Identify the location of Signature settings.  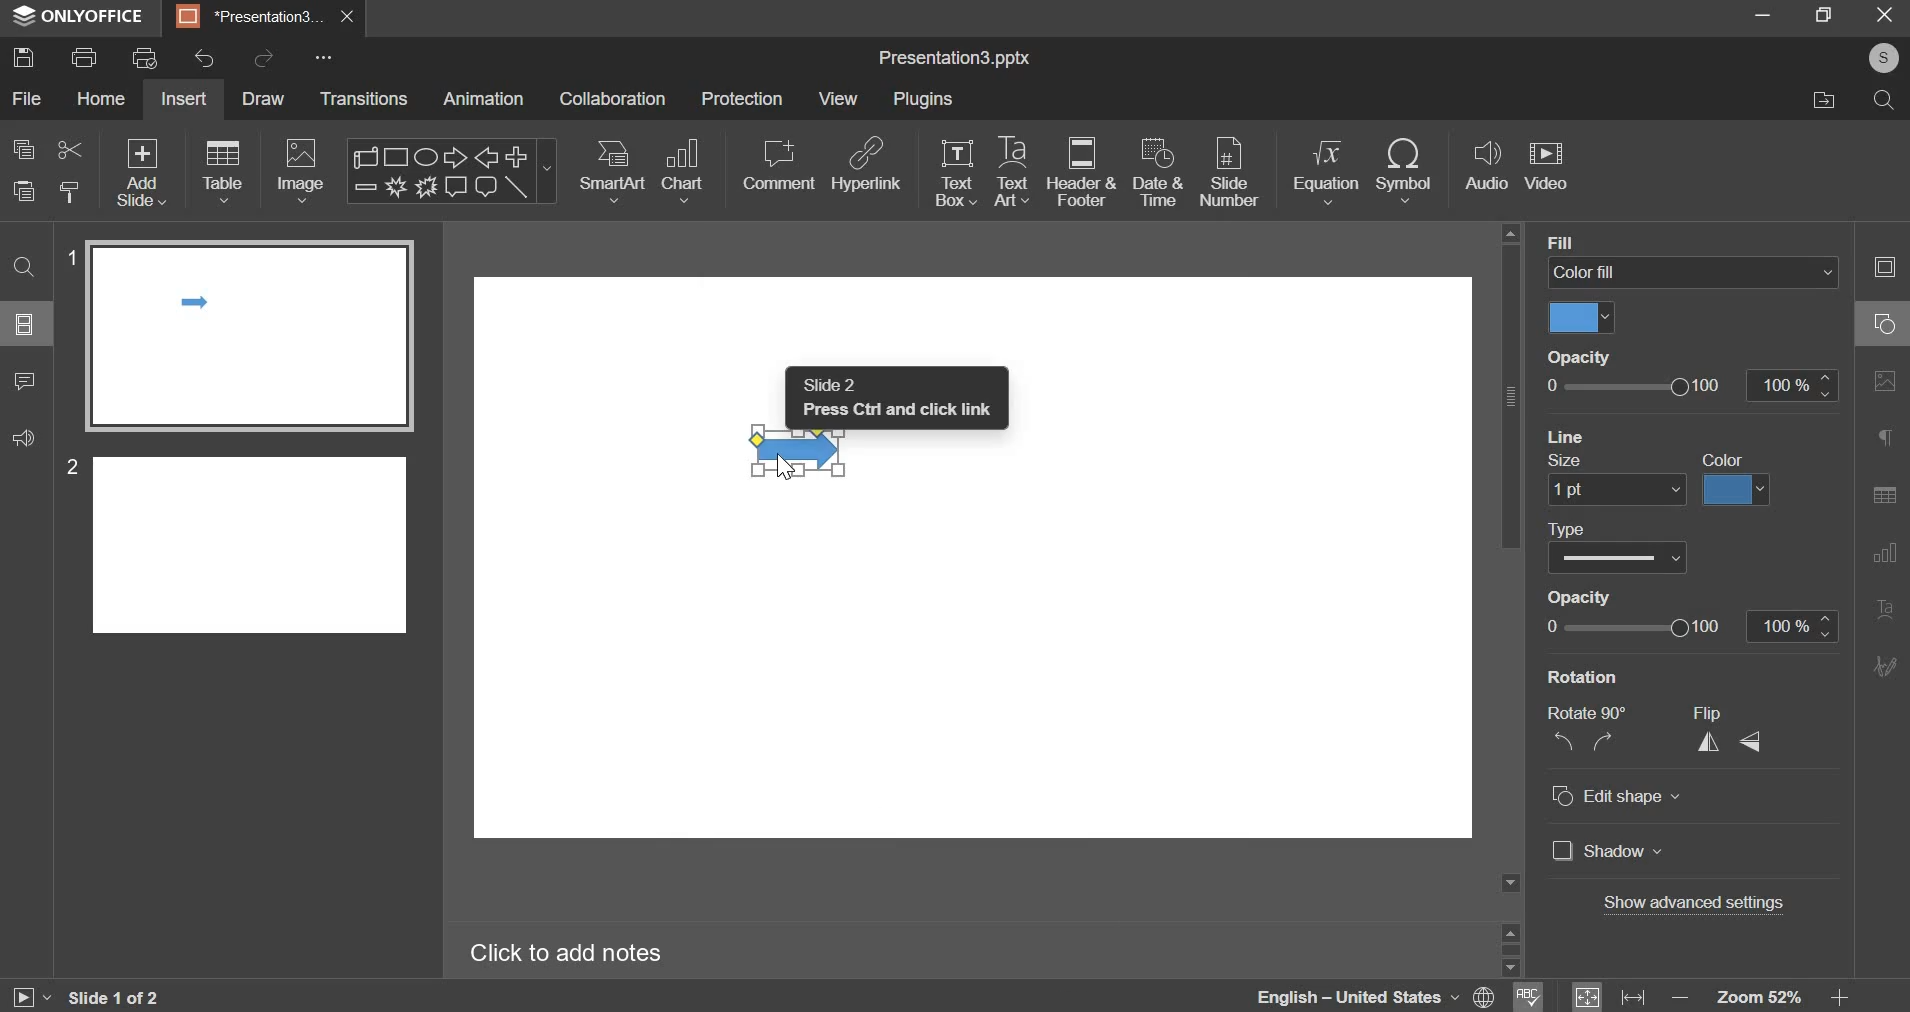
(1885, 664).